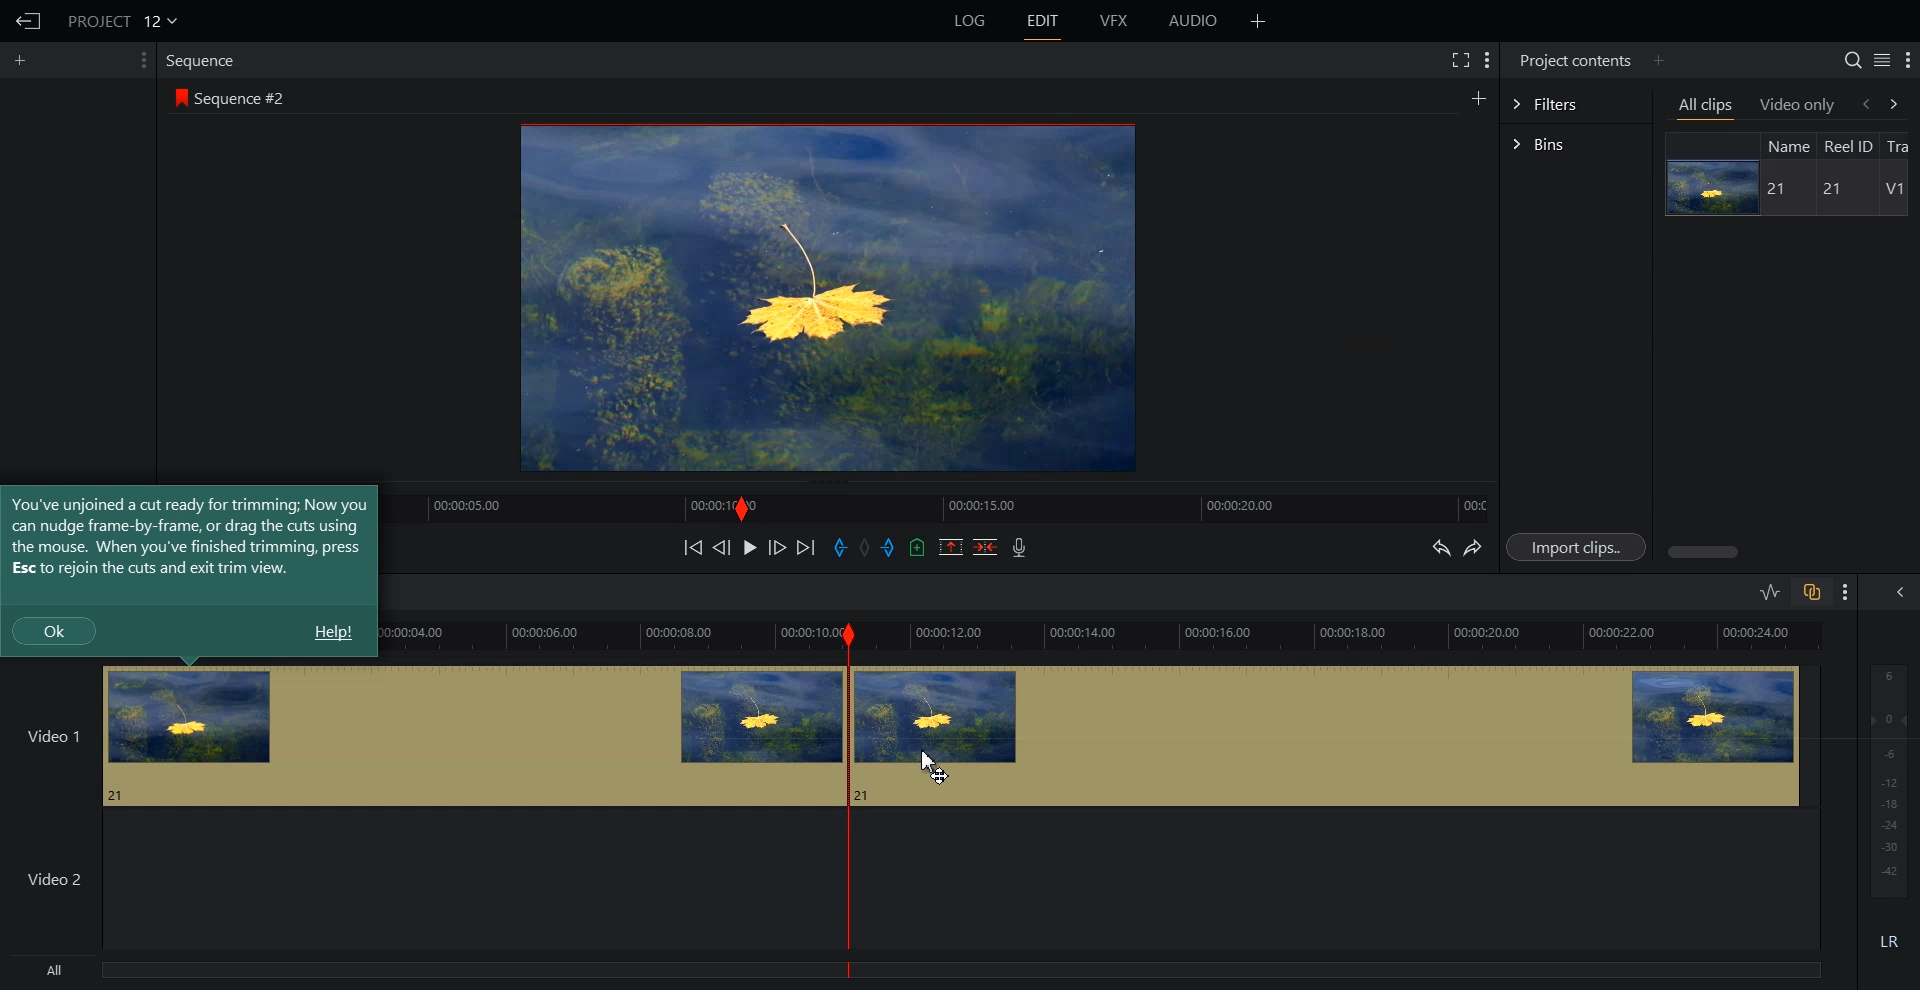 This screenshot has height=990, width=1920. What do you see at coordinates (917, 547) in the screenshot?
I see `Add an Cue at the current position` at bounding box center [917, 547].